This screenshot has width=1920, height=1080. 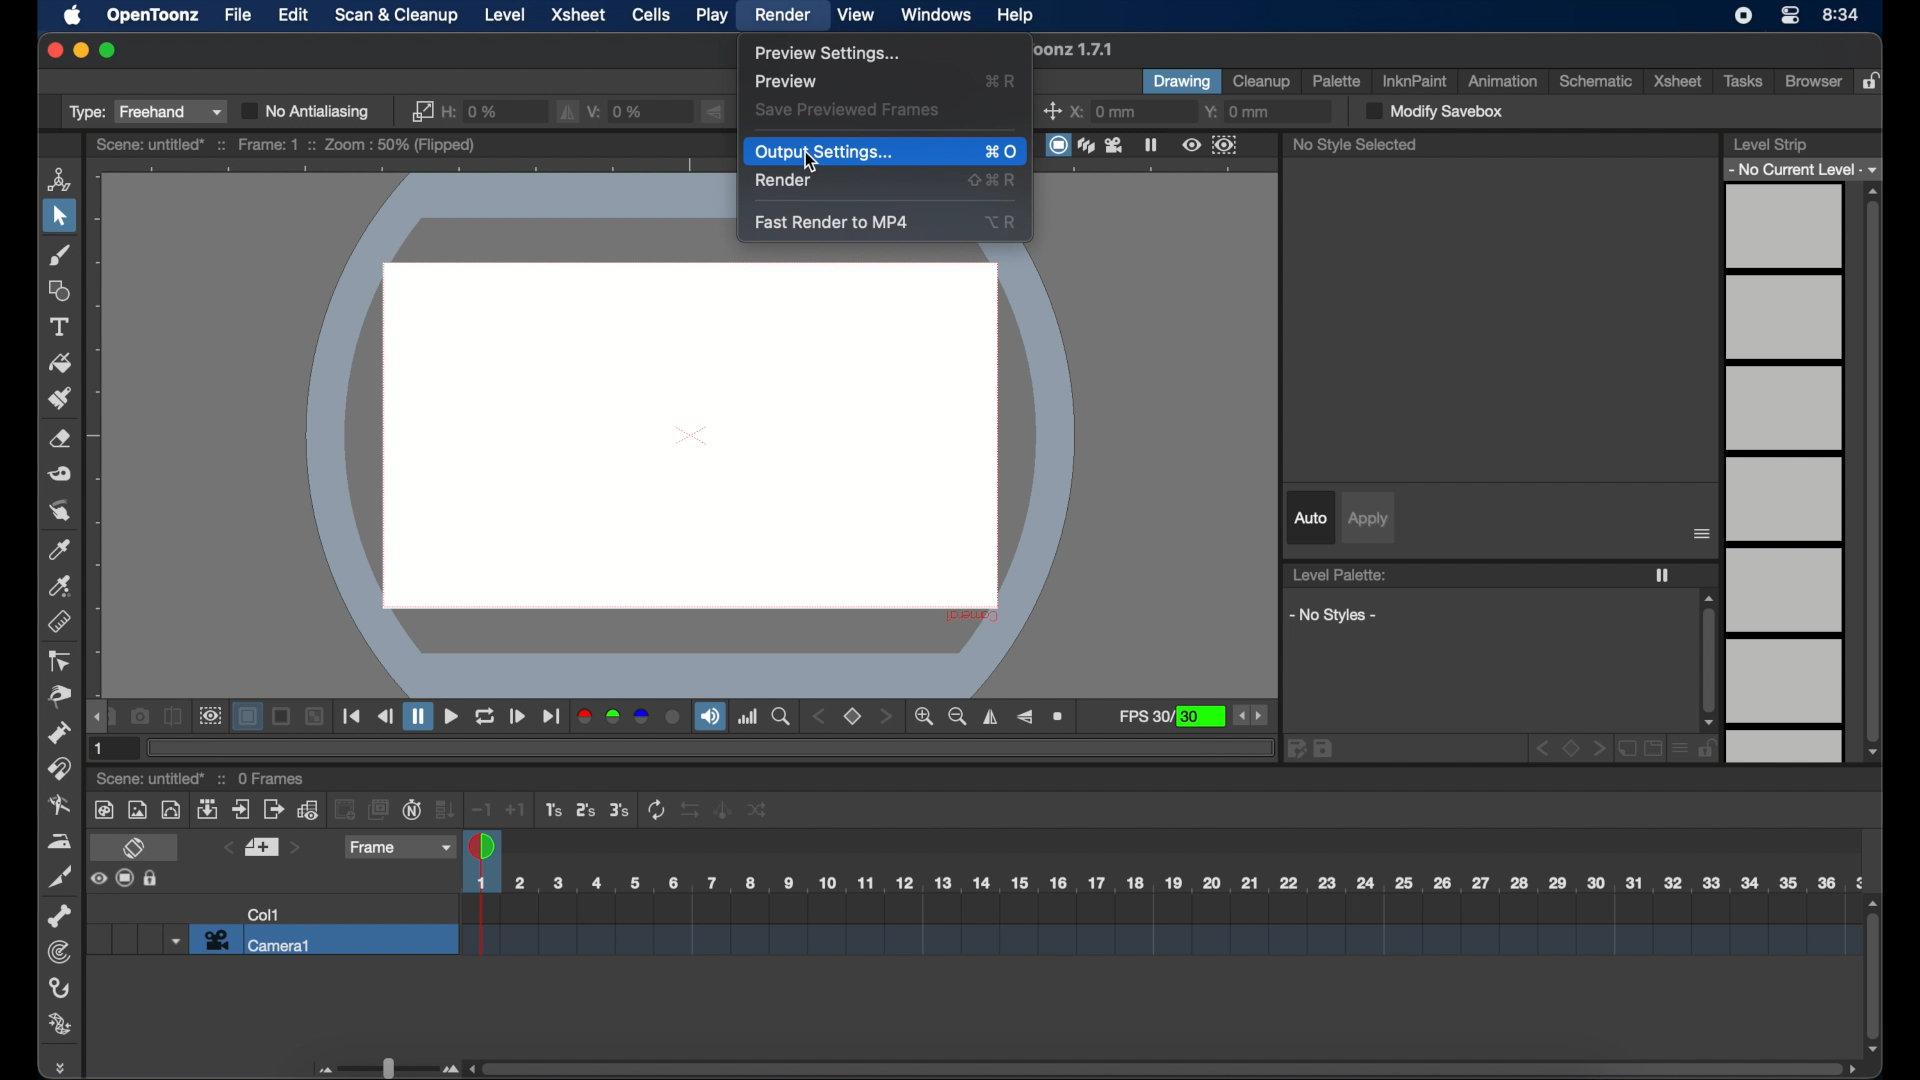 I want to click on edit, so click(x=294, y=16).